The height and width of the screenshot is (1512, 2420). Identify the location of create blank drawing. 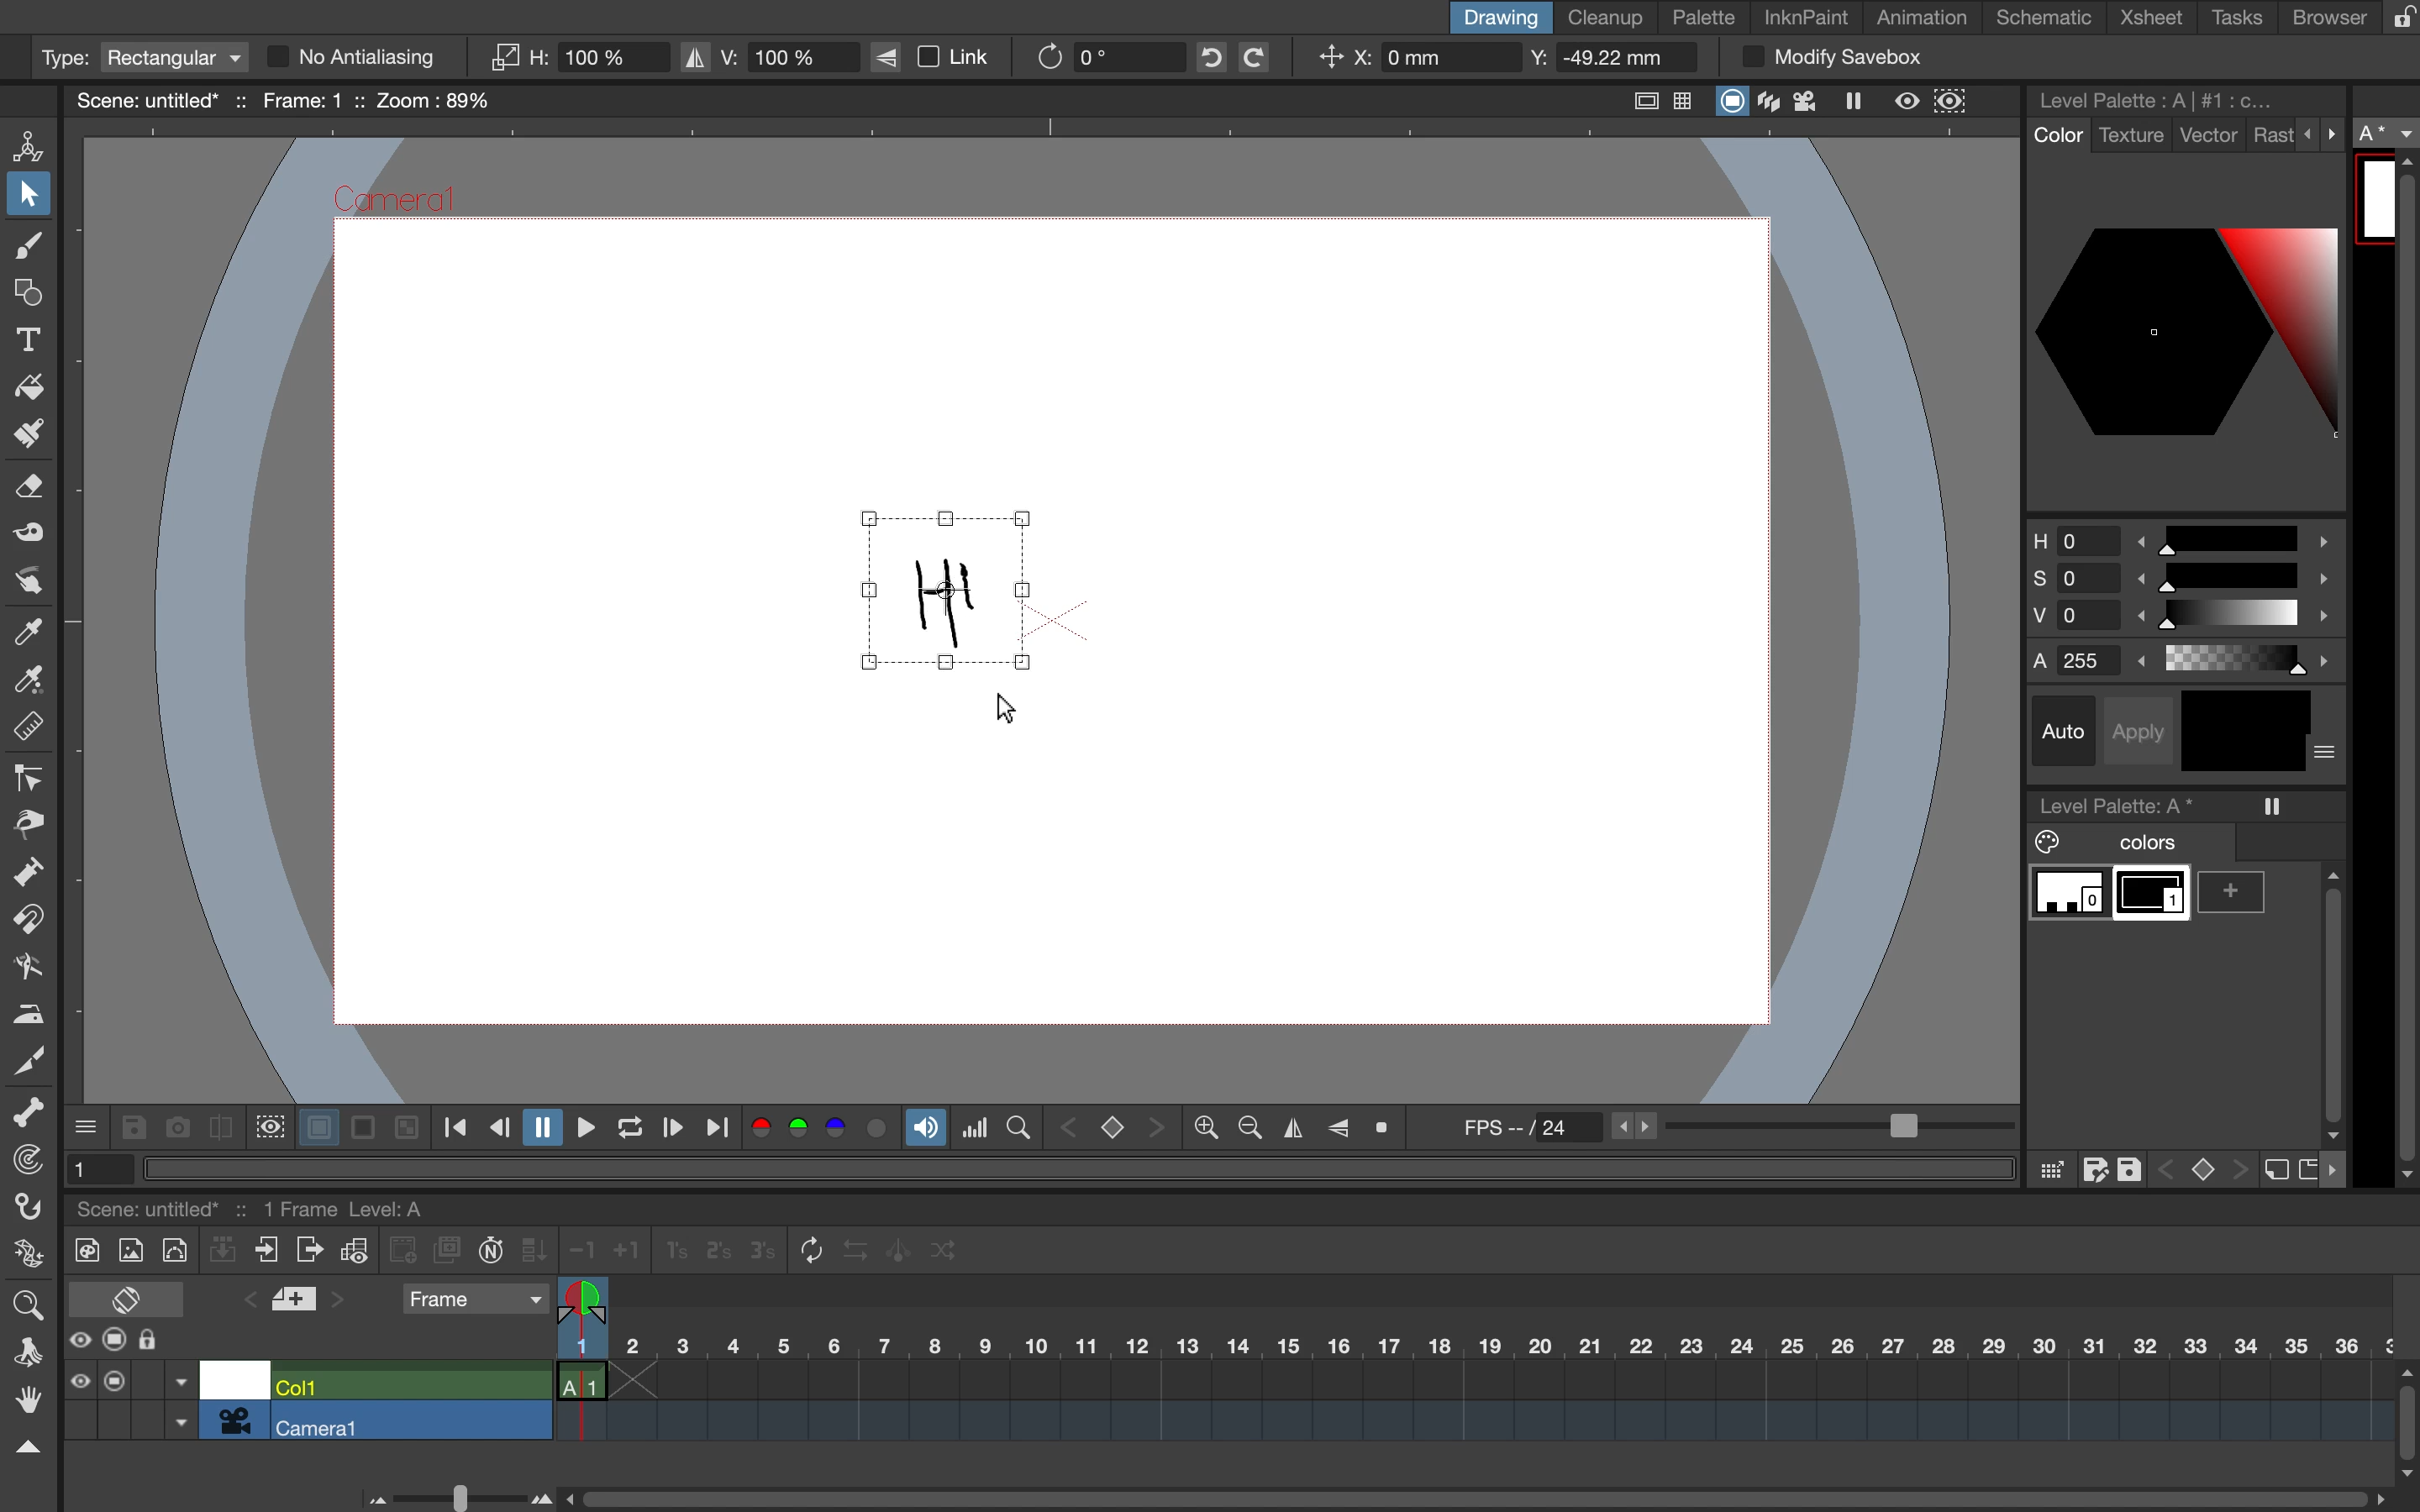
(406, 1250).